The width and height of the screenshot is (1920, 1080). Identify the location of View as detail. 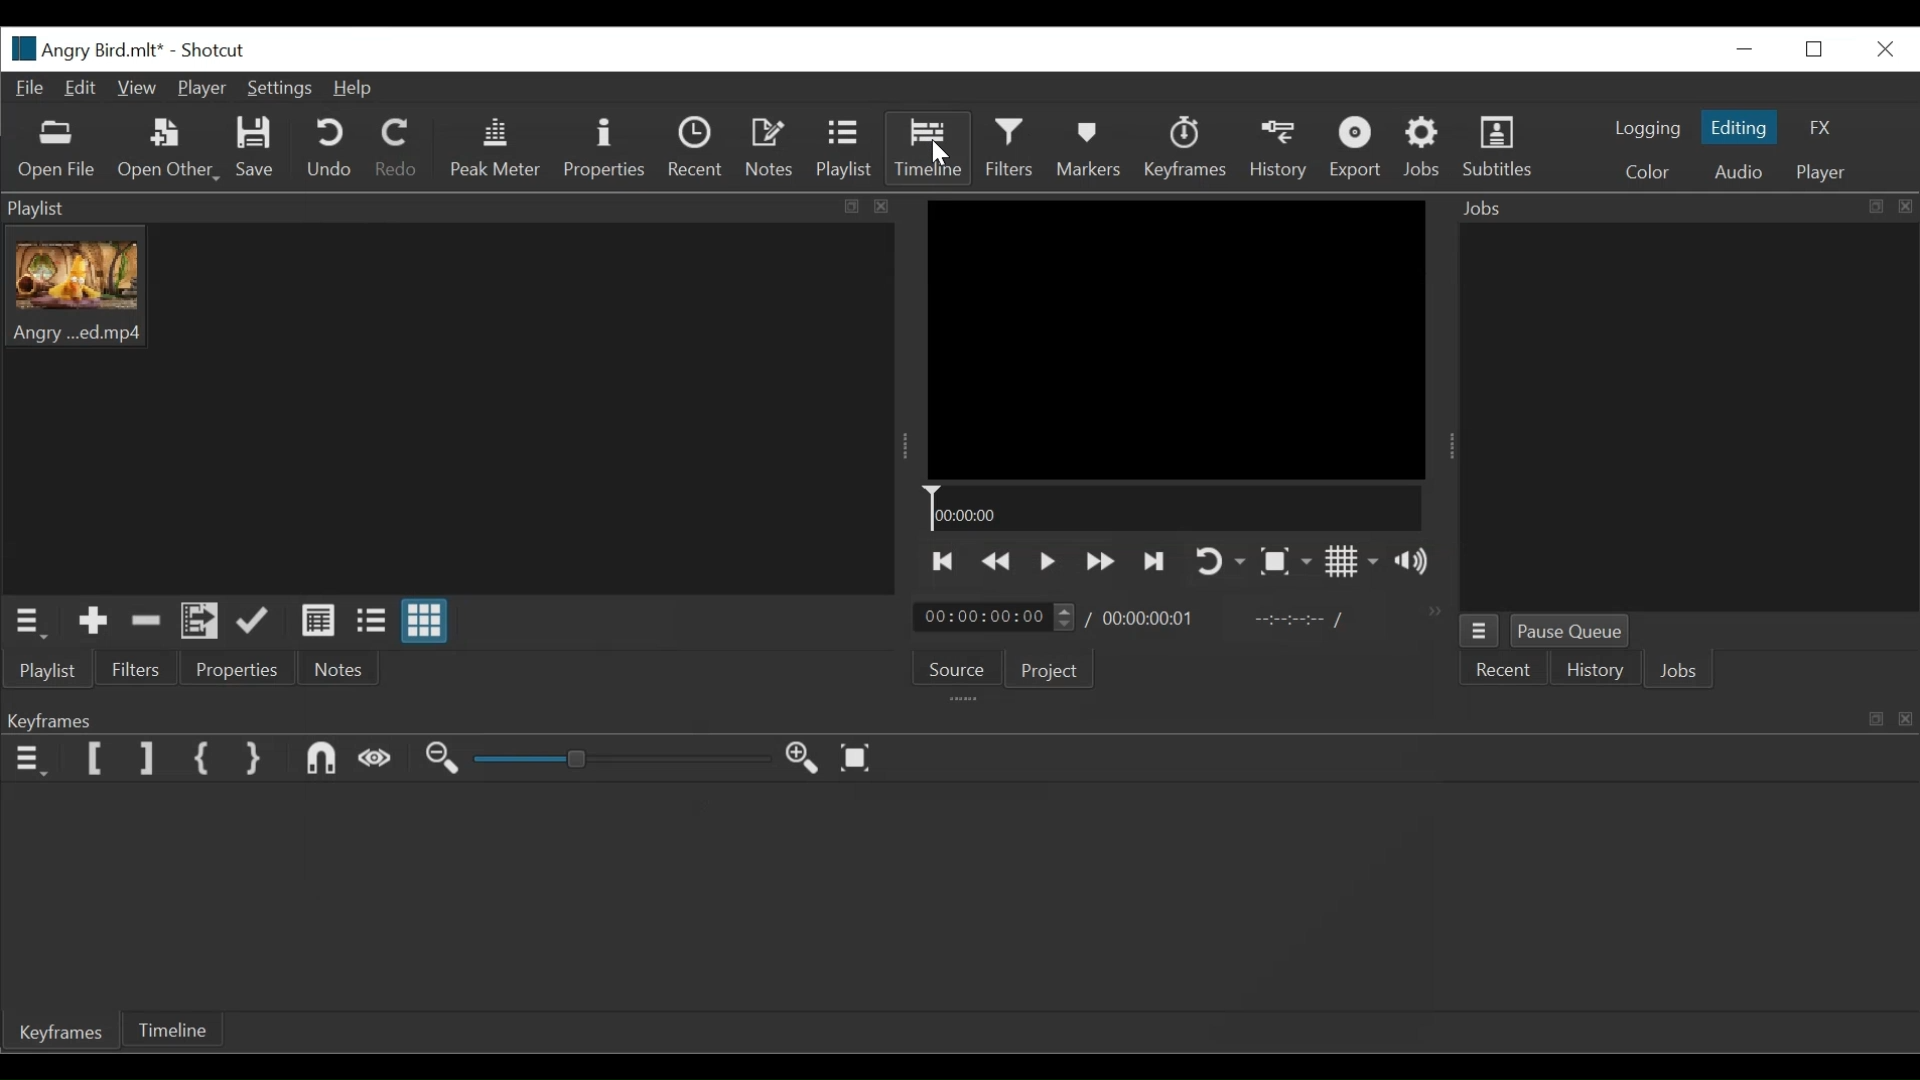
(317, 621).